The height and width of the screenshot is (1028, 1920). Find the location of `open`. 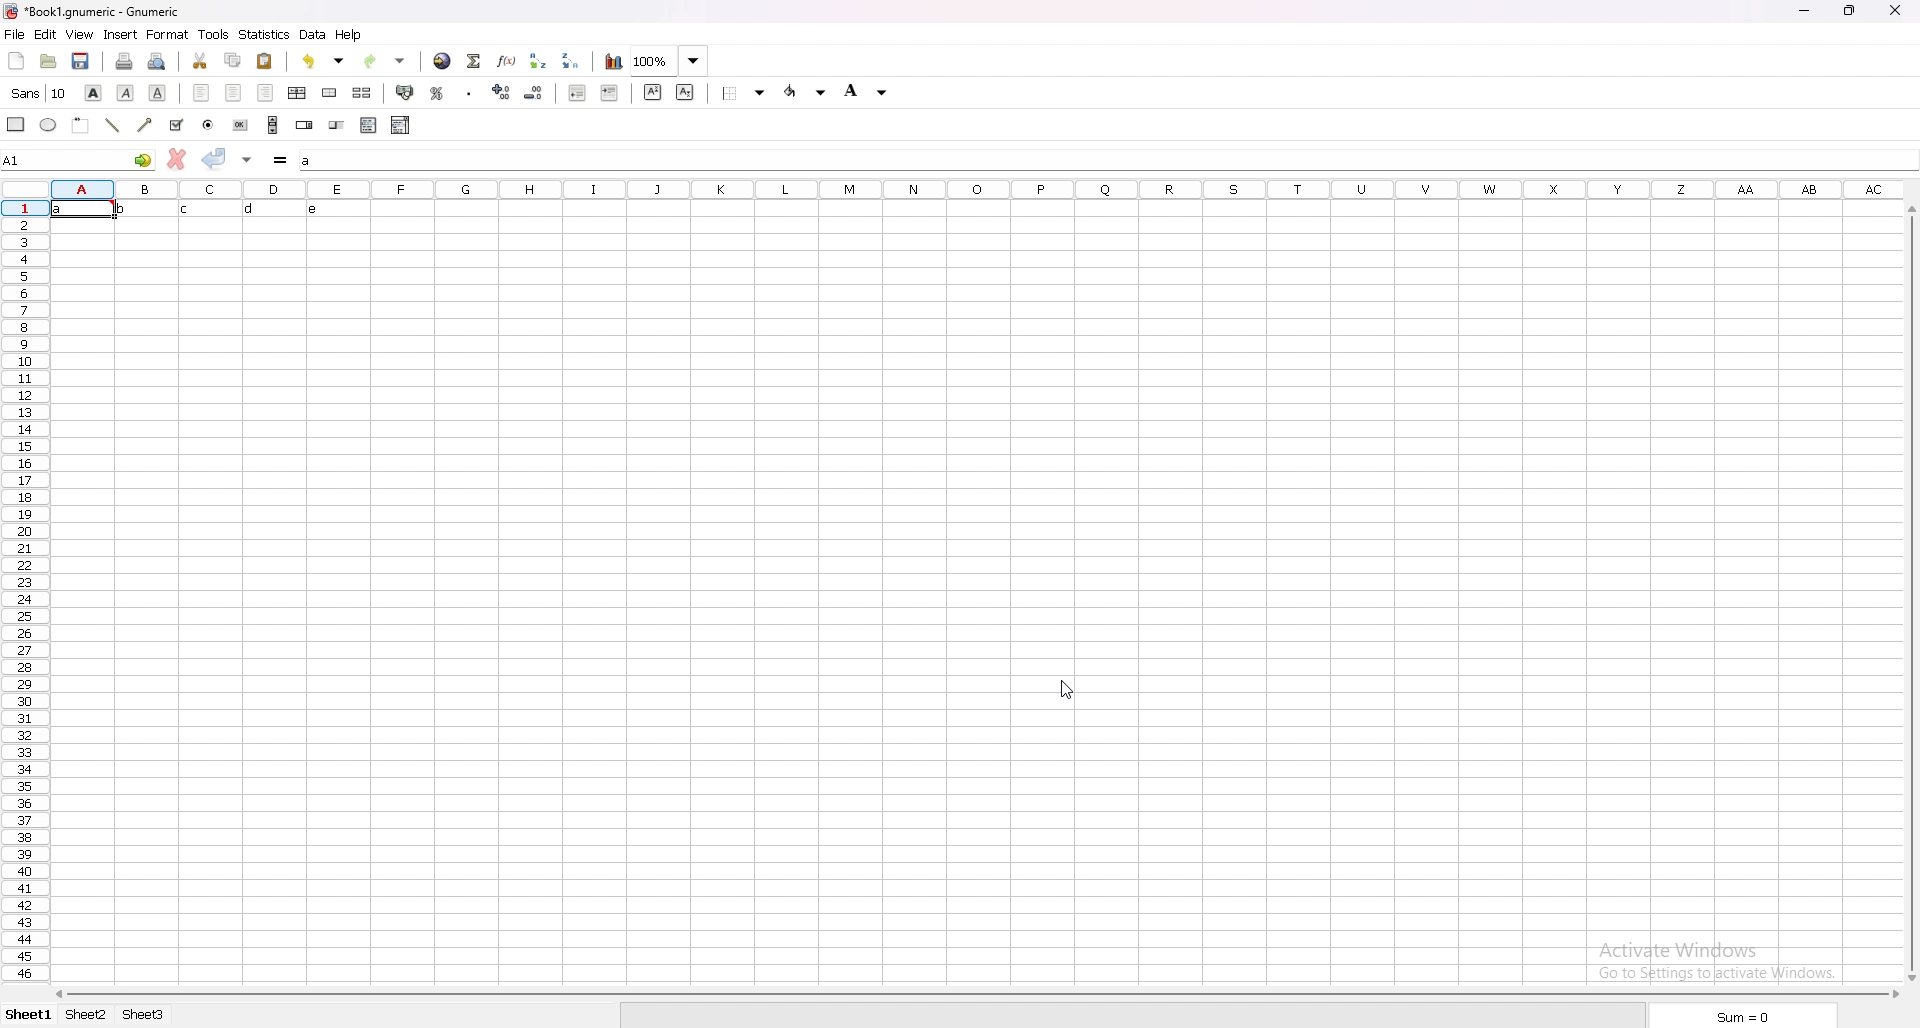

open is located at coordinates (49, 61).